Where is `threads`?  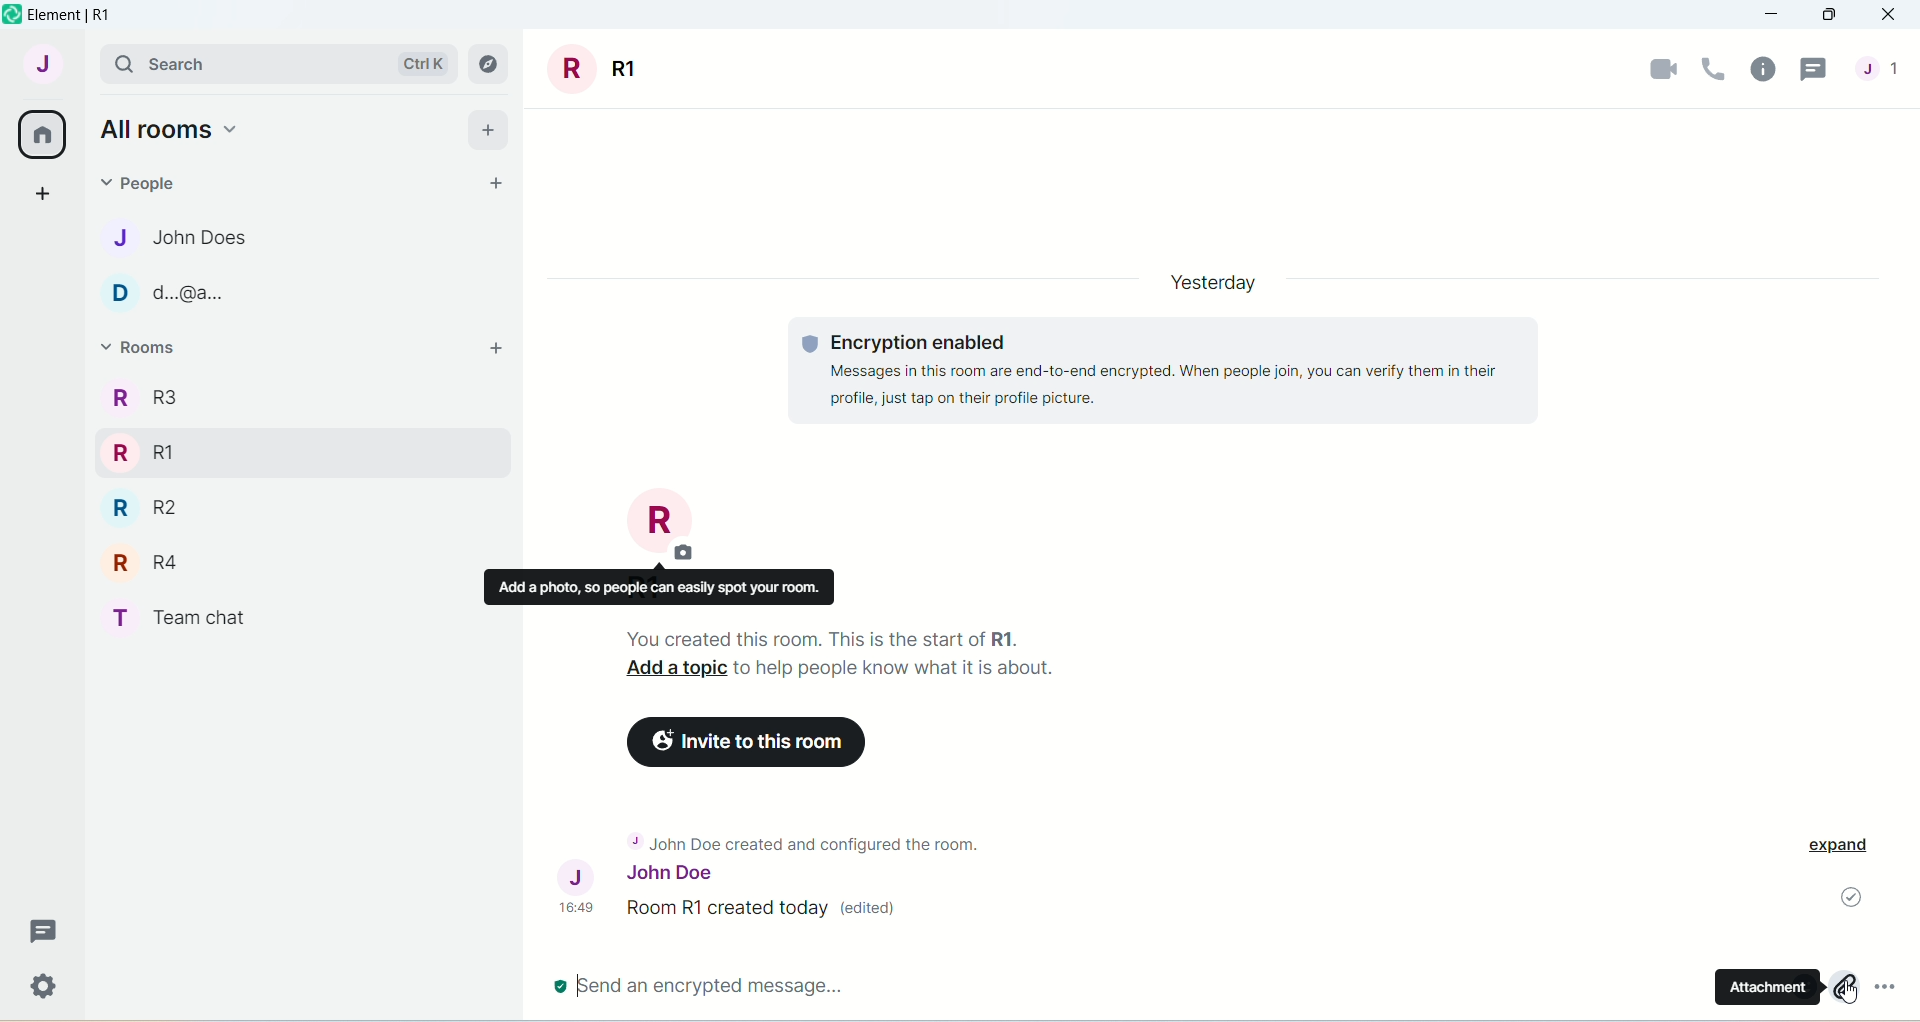 threads is located at coordinates (1819, 69).